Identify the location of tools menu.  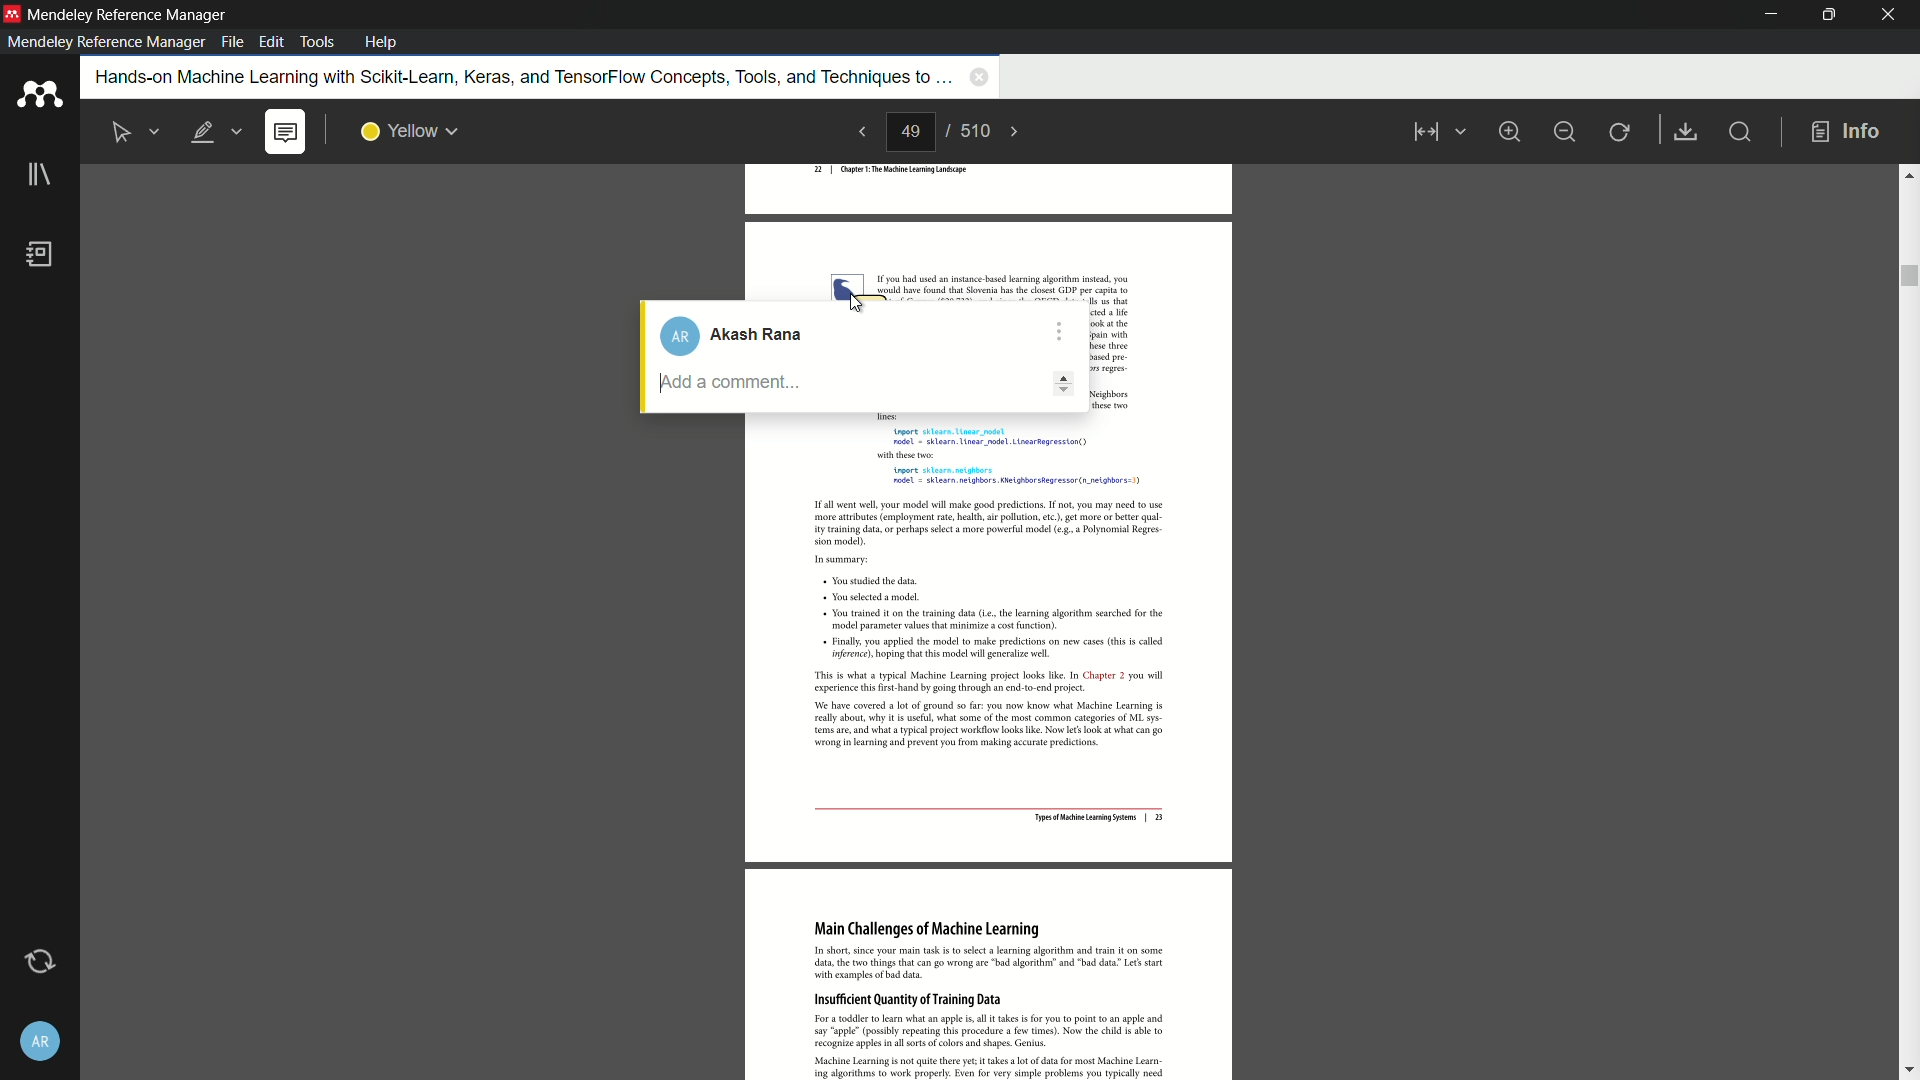
(319, 40).